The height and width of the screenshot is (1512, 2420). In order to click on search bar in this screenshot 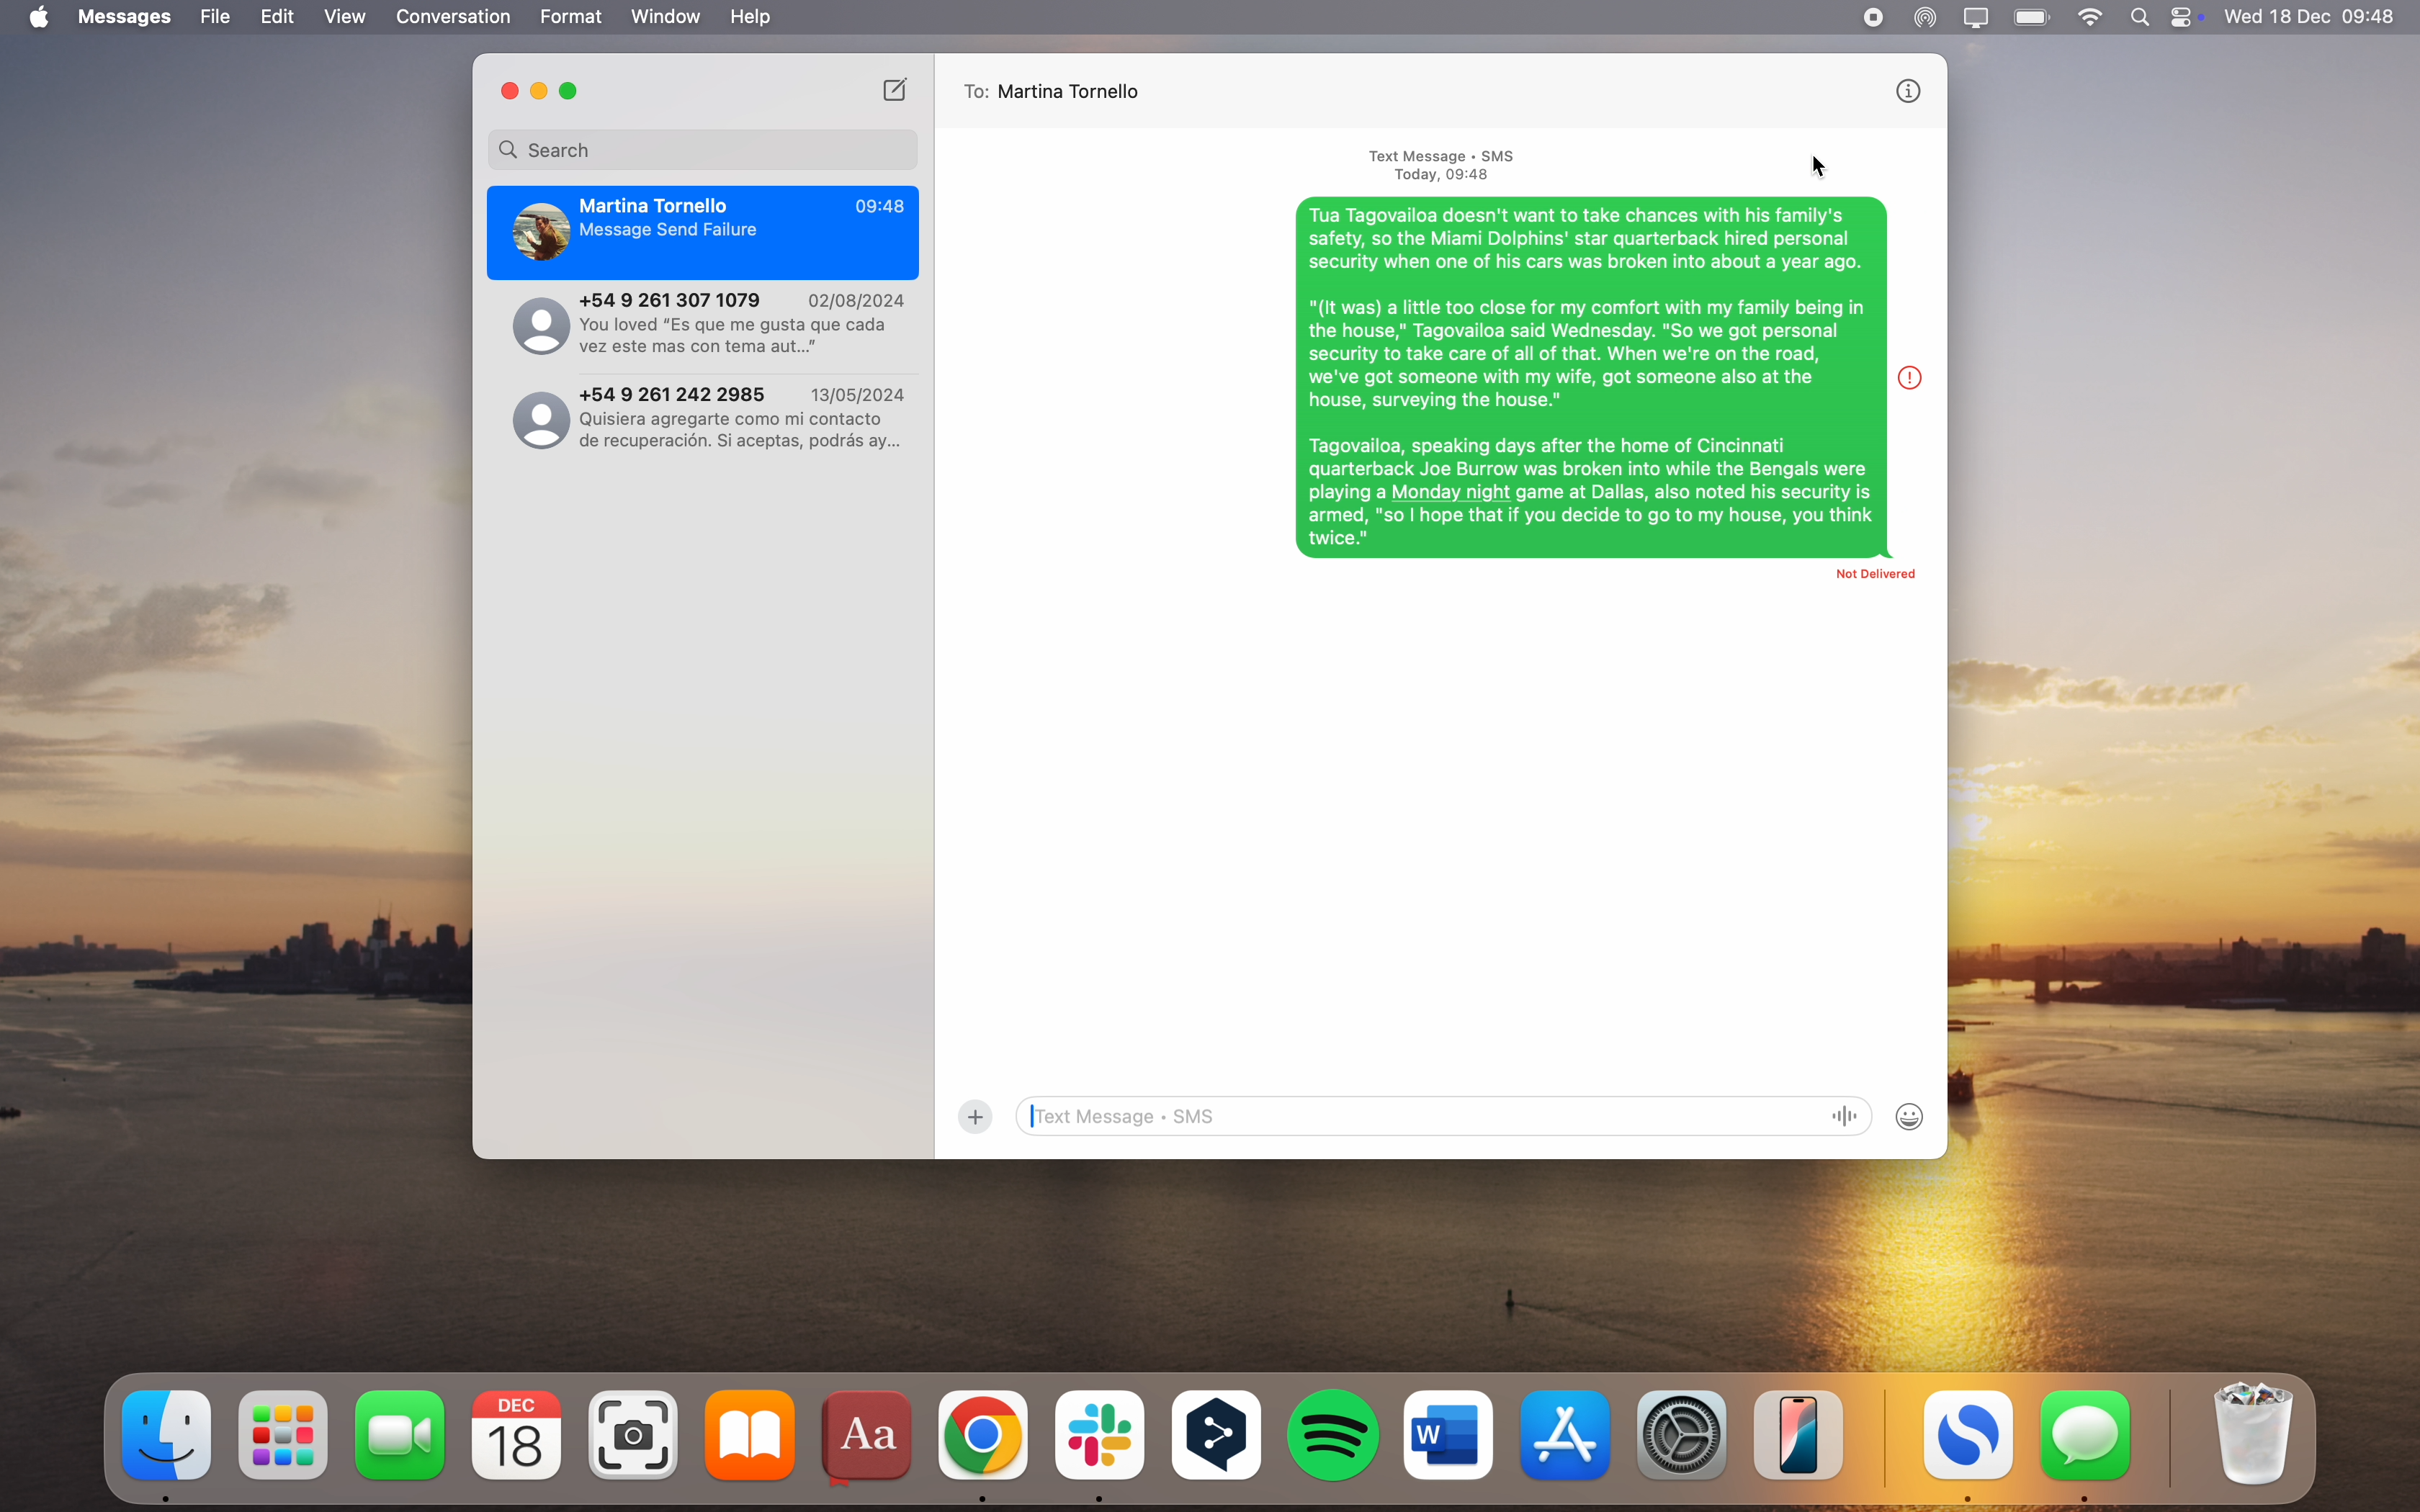, I will do `click(703, 149)`.